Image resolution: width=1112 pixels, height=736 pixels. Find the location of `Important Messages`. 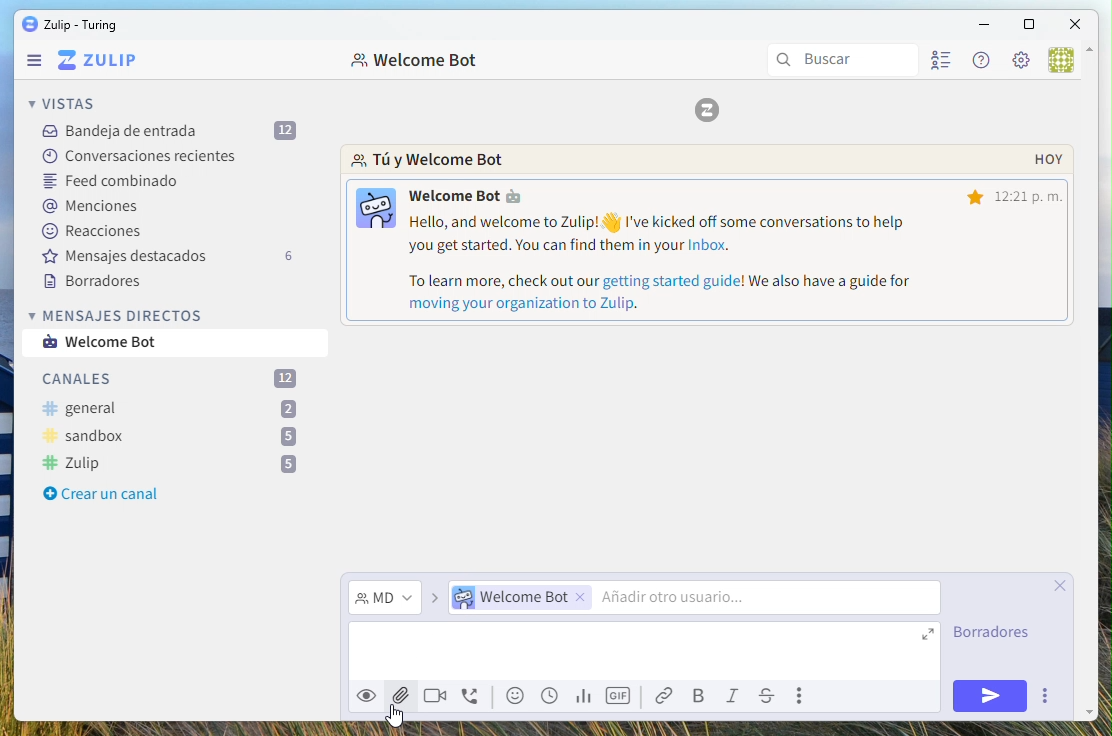

Important Messages is located at coordinates (181, 255).